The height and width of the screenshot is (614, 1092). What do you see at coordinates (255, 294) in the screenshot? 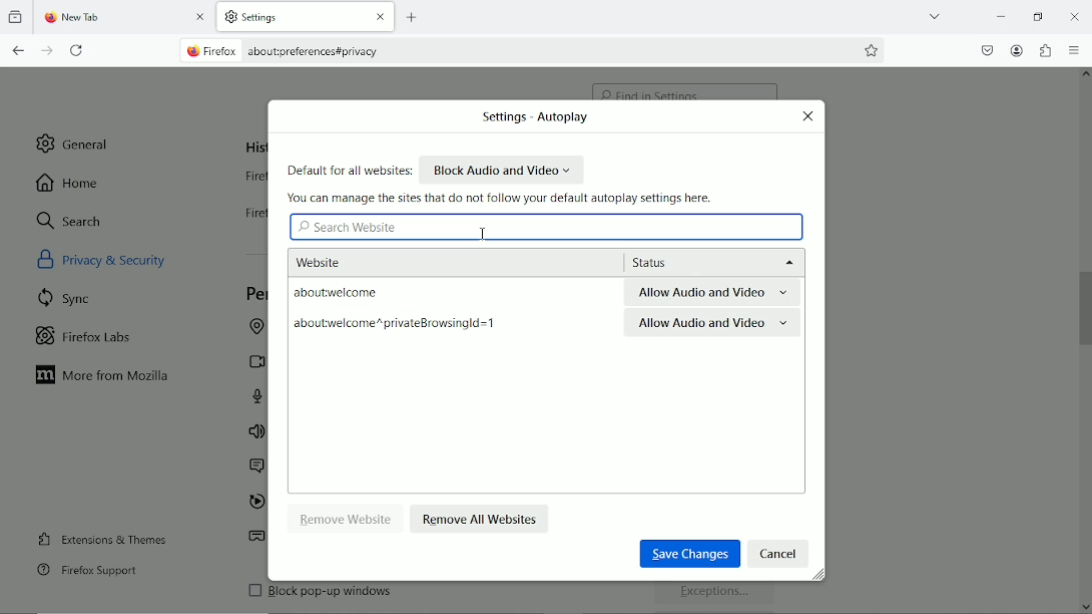
I see `permissions` at bounding box center [255, 294].